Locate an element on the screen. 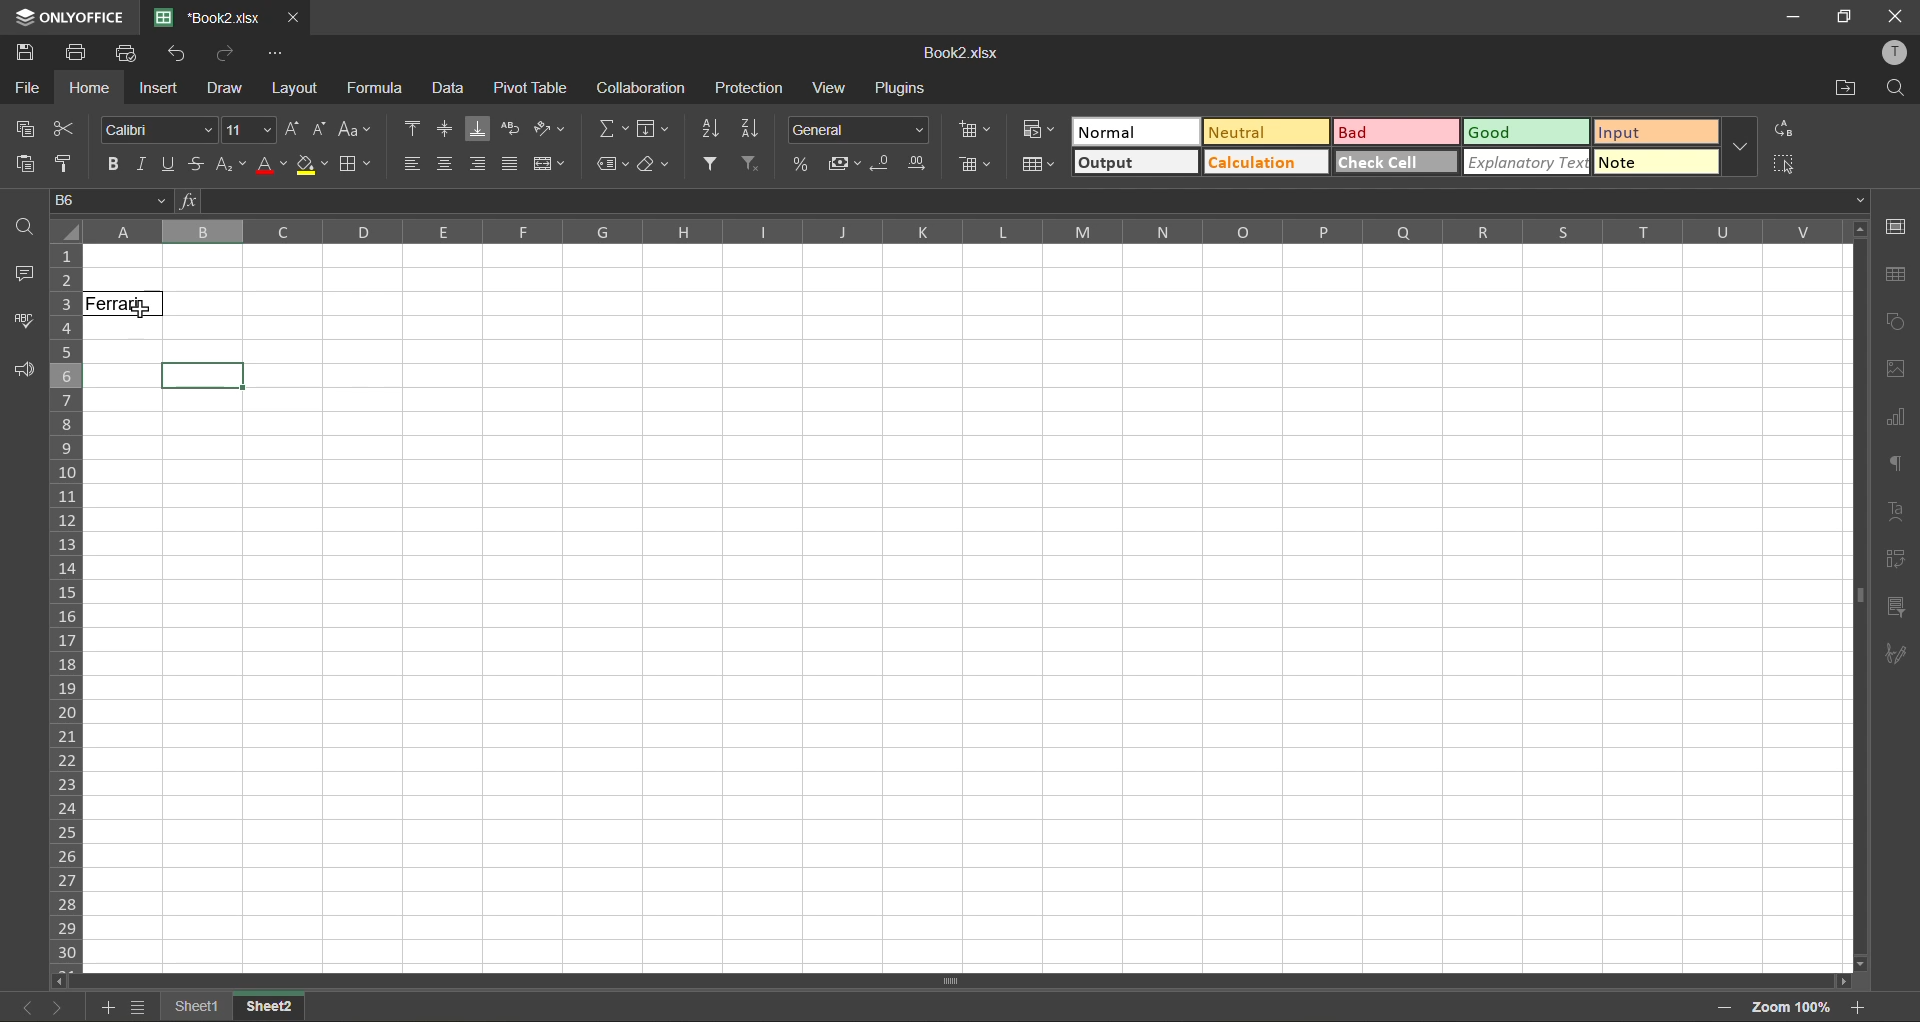  clear filter is located at coordinates (753, 164).